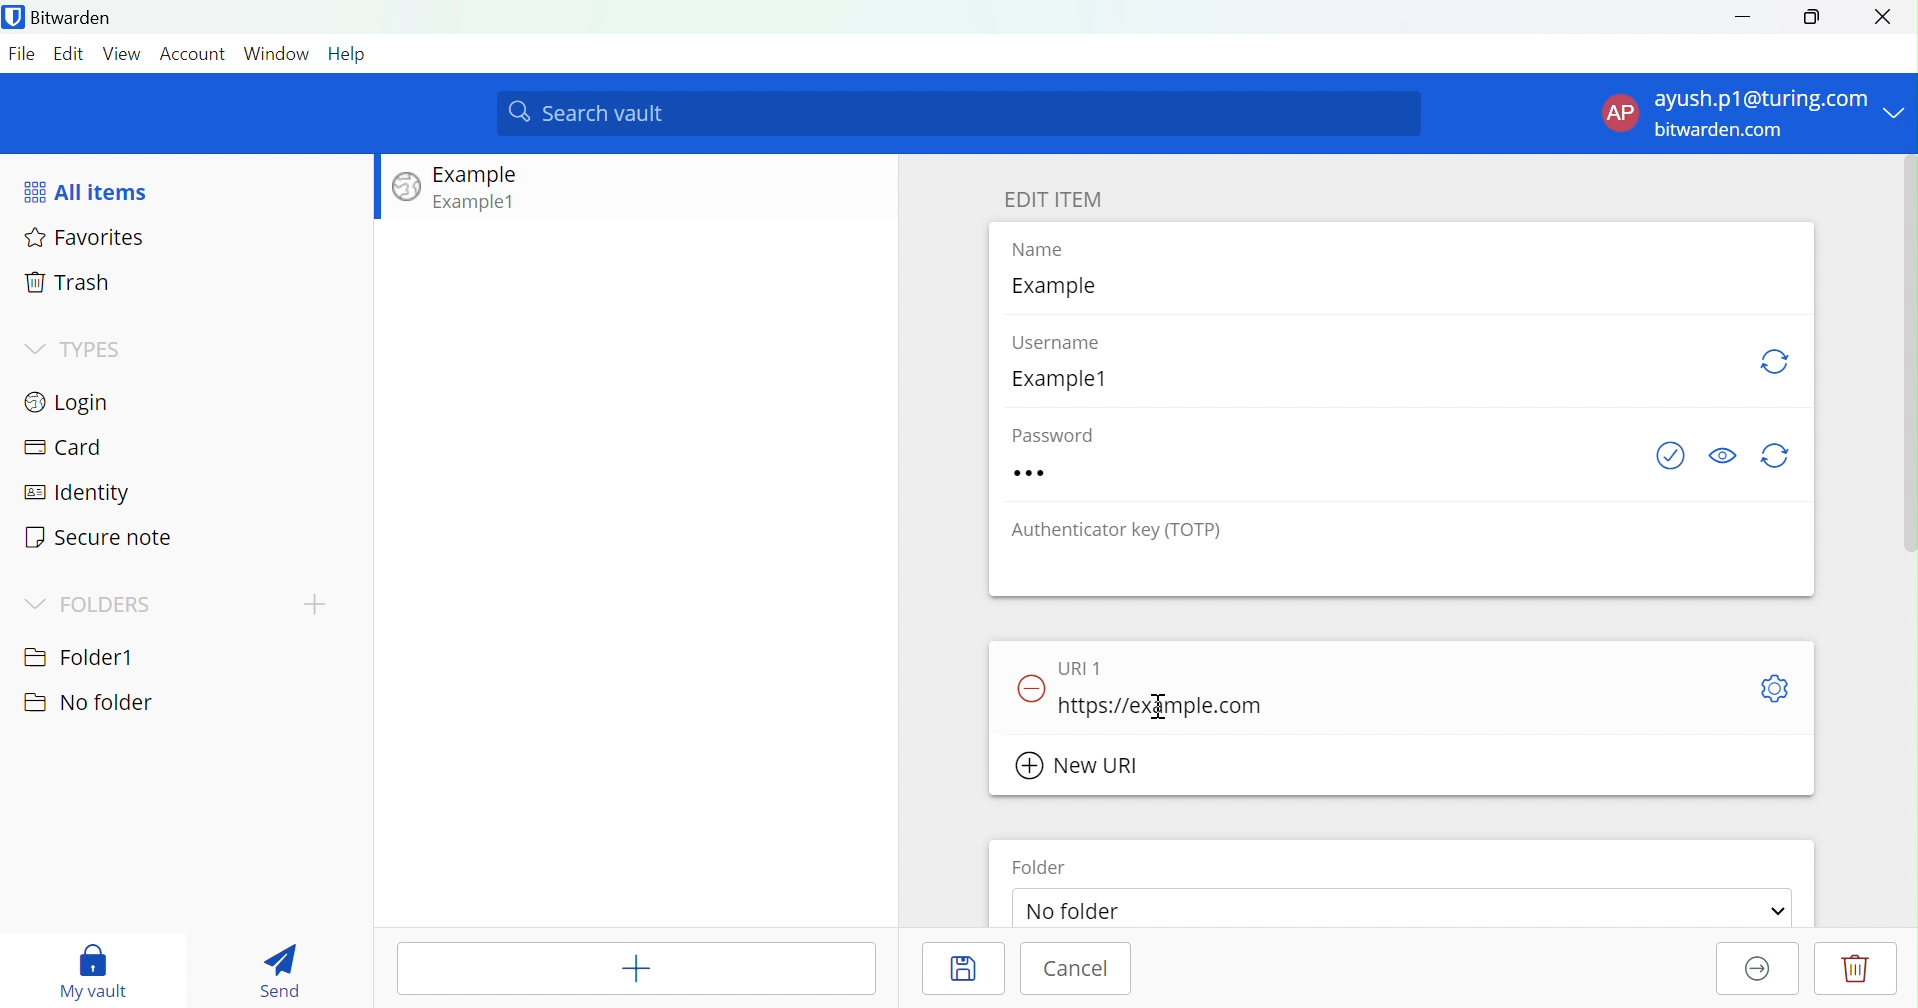 This screenshot has width=1918, height=1008. Describe the element at coordinates (1063, 433) in the screenshot. I see `Password` at that location.